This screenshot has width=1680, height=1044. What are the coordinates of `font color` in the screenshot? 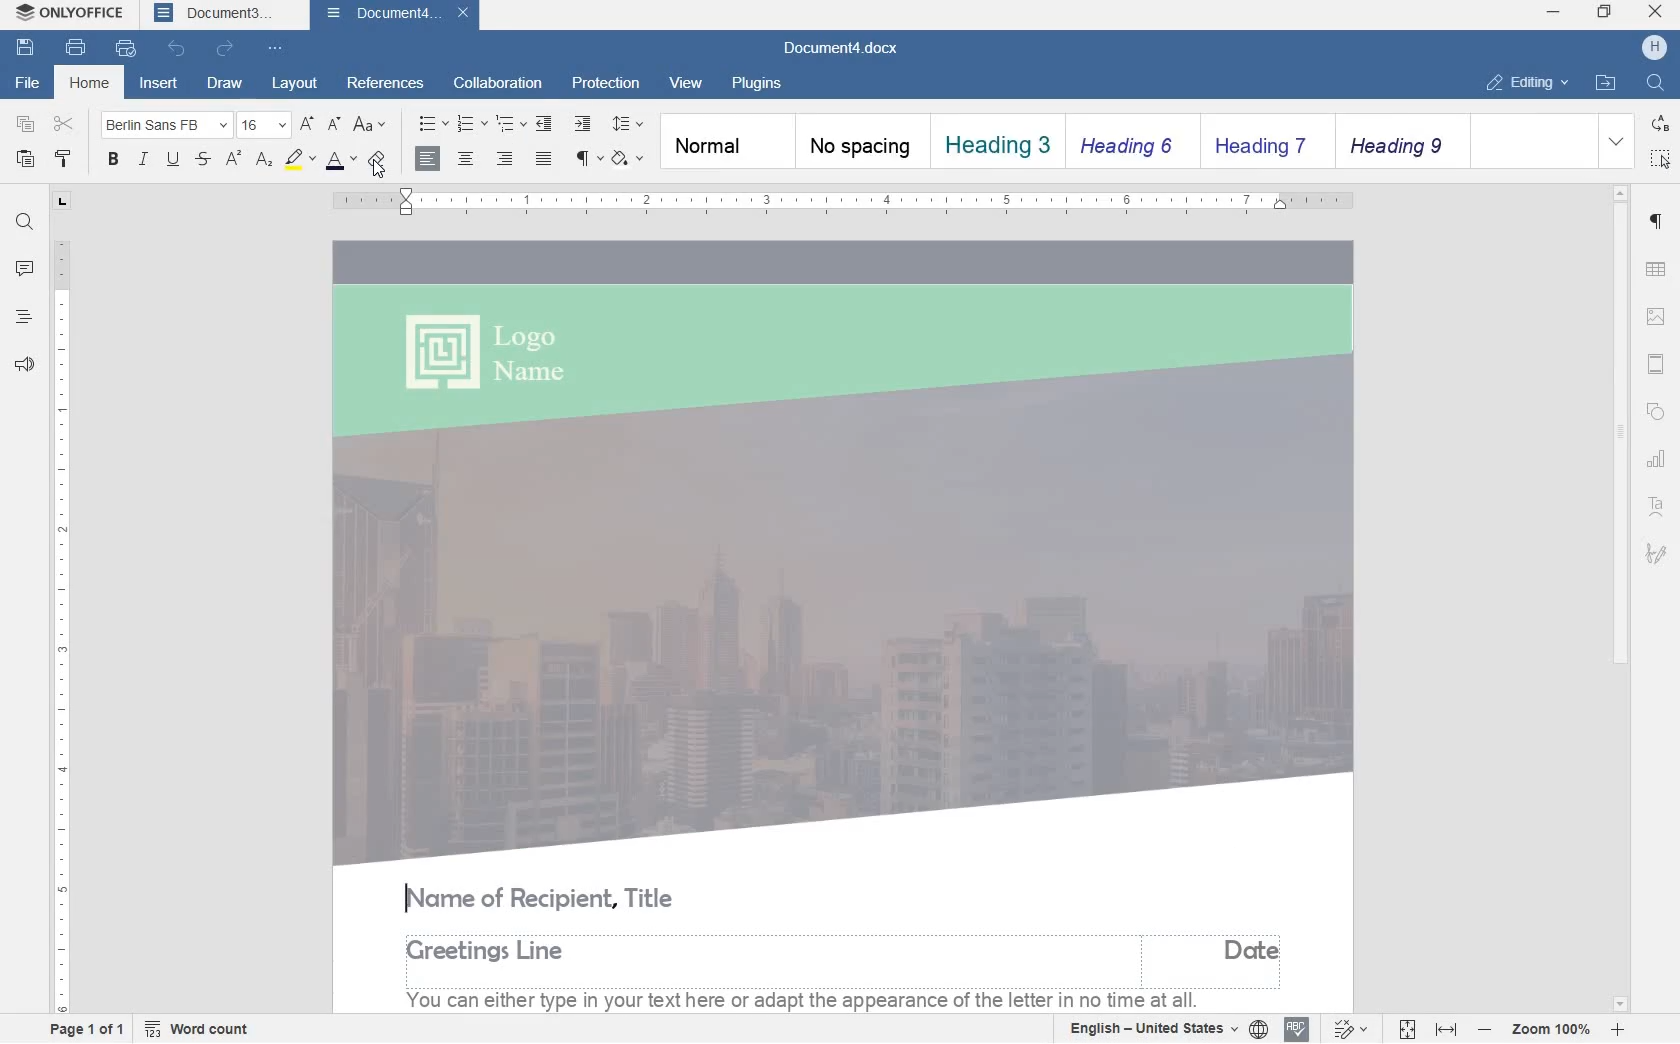 It's located at (341, 161).